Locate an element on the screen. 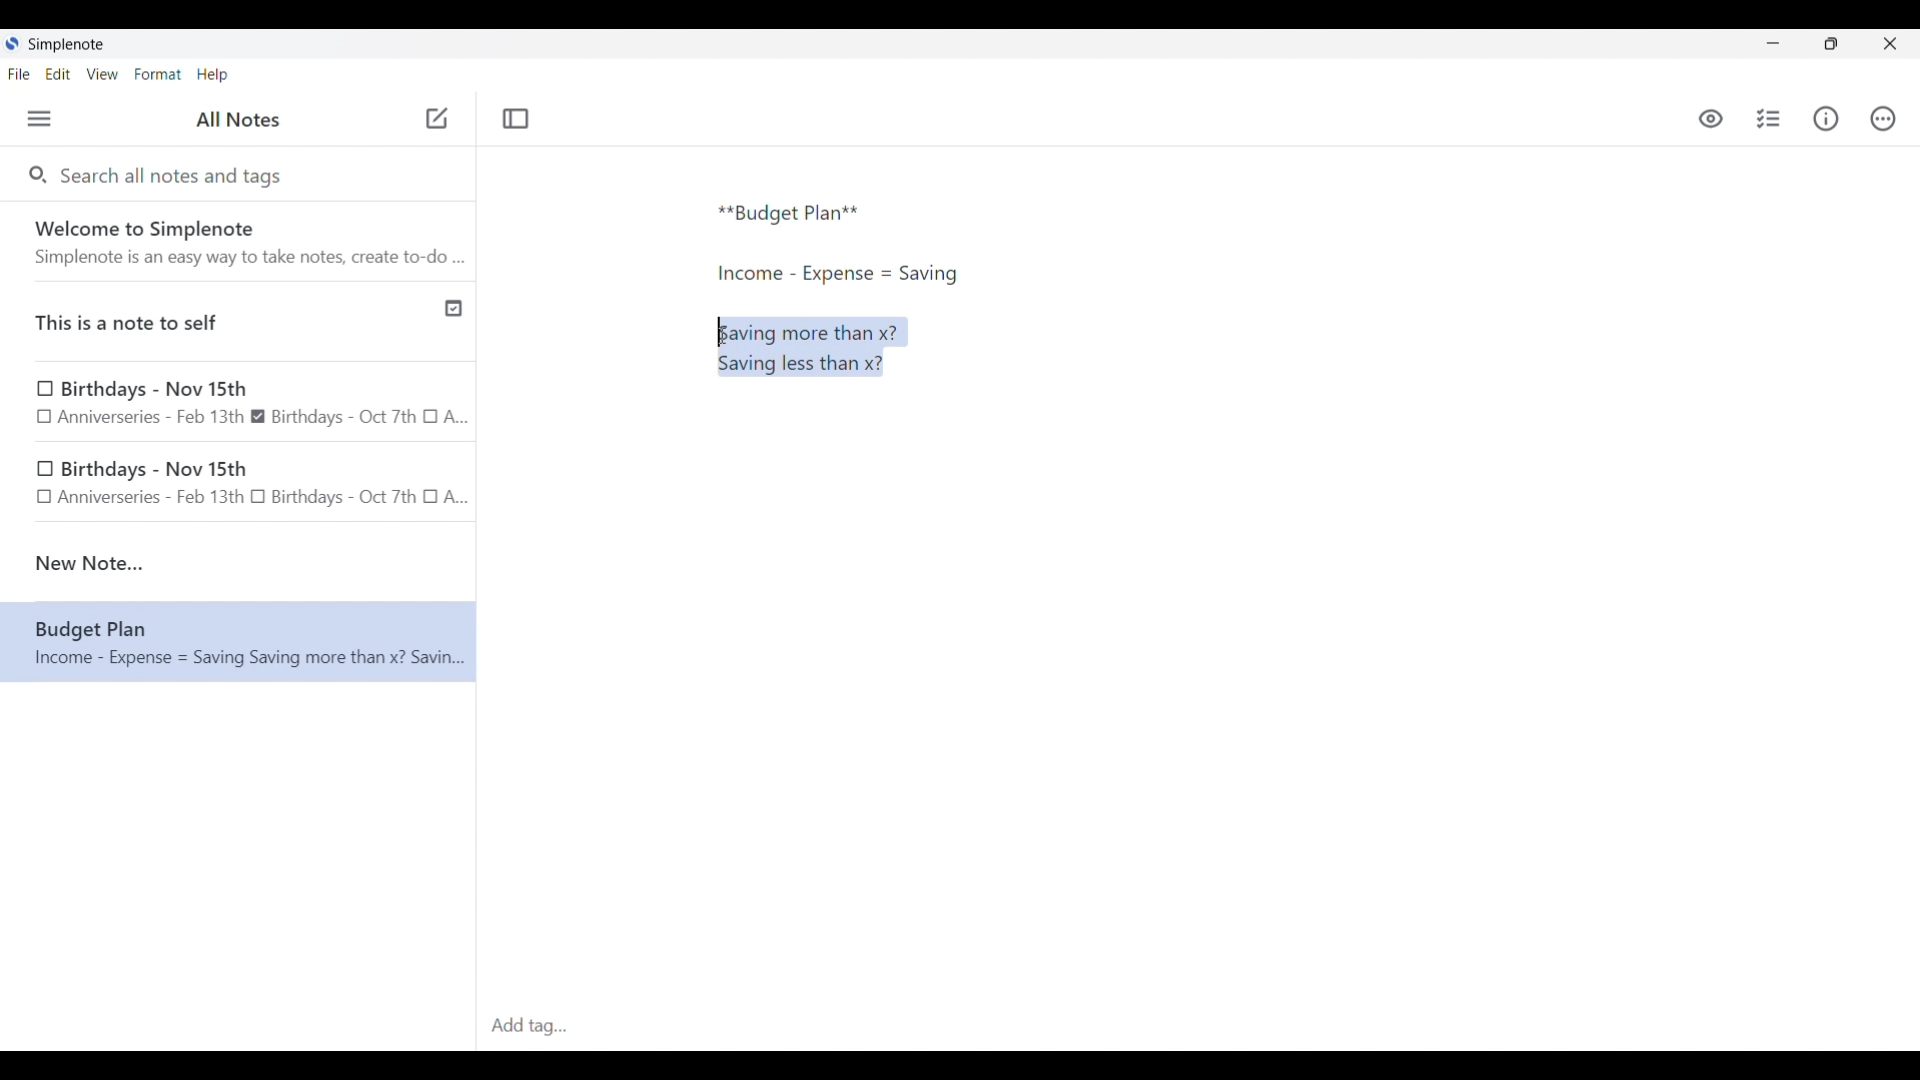 The height and width of the screenshot is (1080, 1920). Text typed in is located at coordinates (789, 214).